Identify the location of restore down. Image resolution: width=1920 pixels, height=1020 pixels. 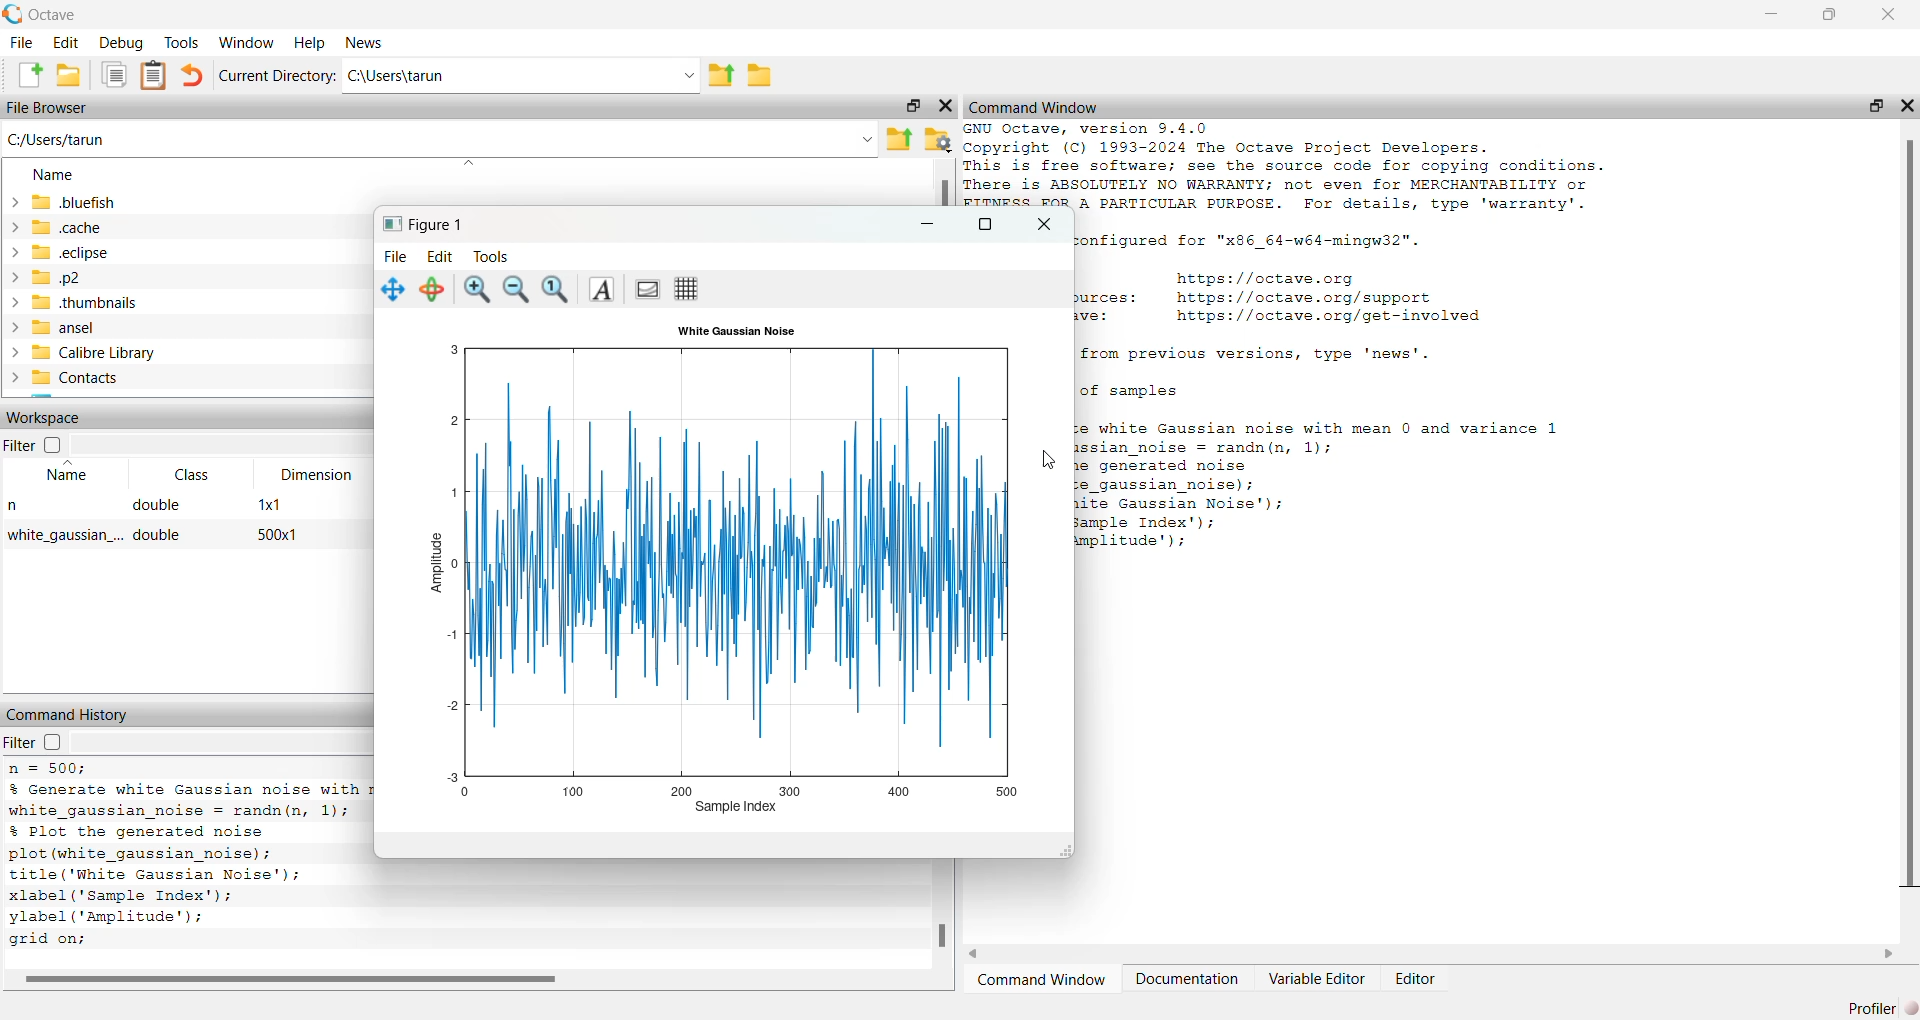
(1829, 14).